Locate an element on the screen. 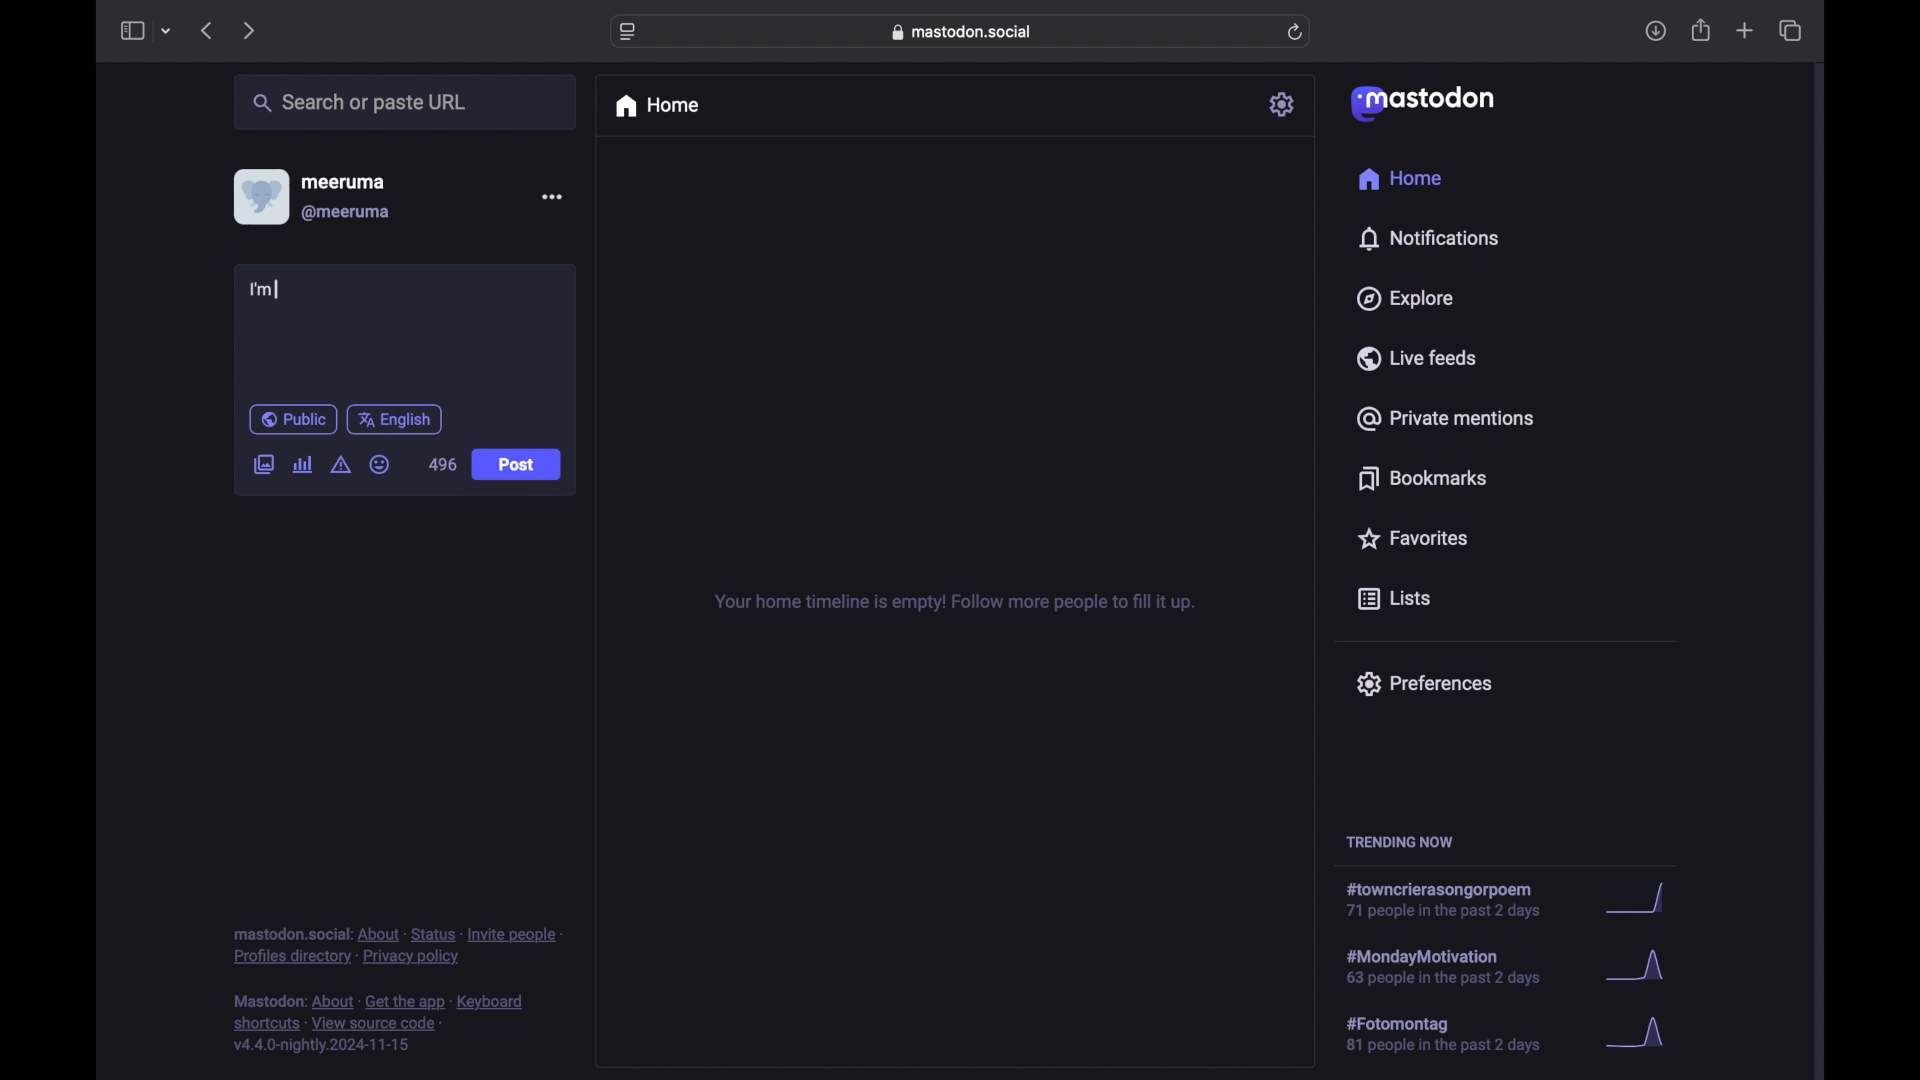  footnote is located at coordinates (397, 947).